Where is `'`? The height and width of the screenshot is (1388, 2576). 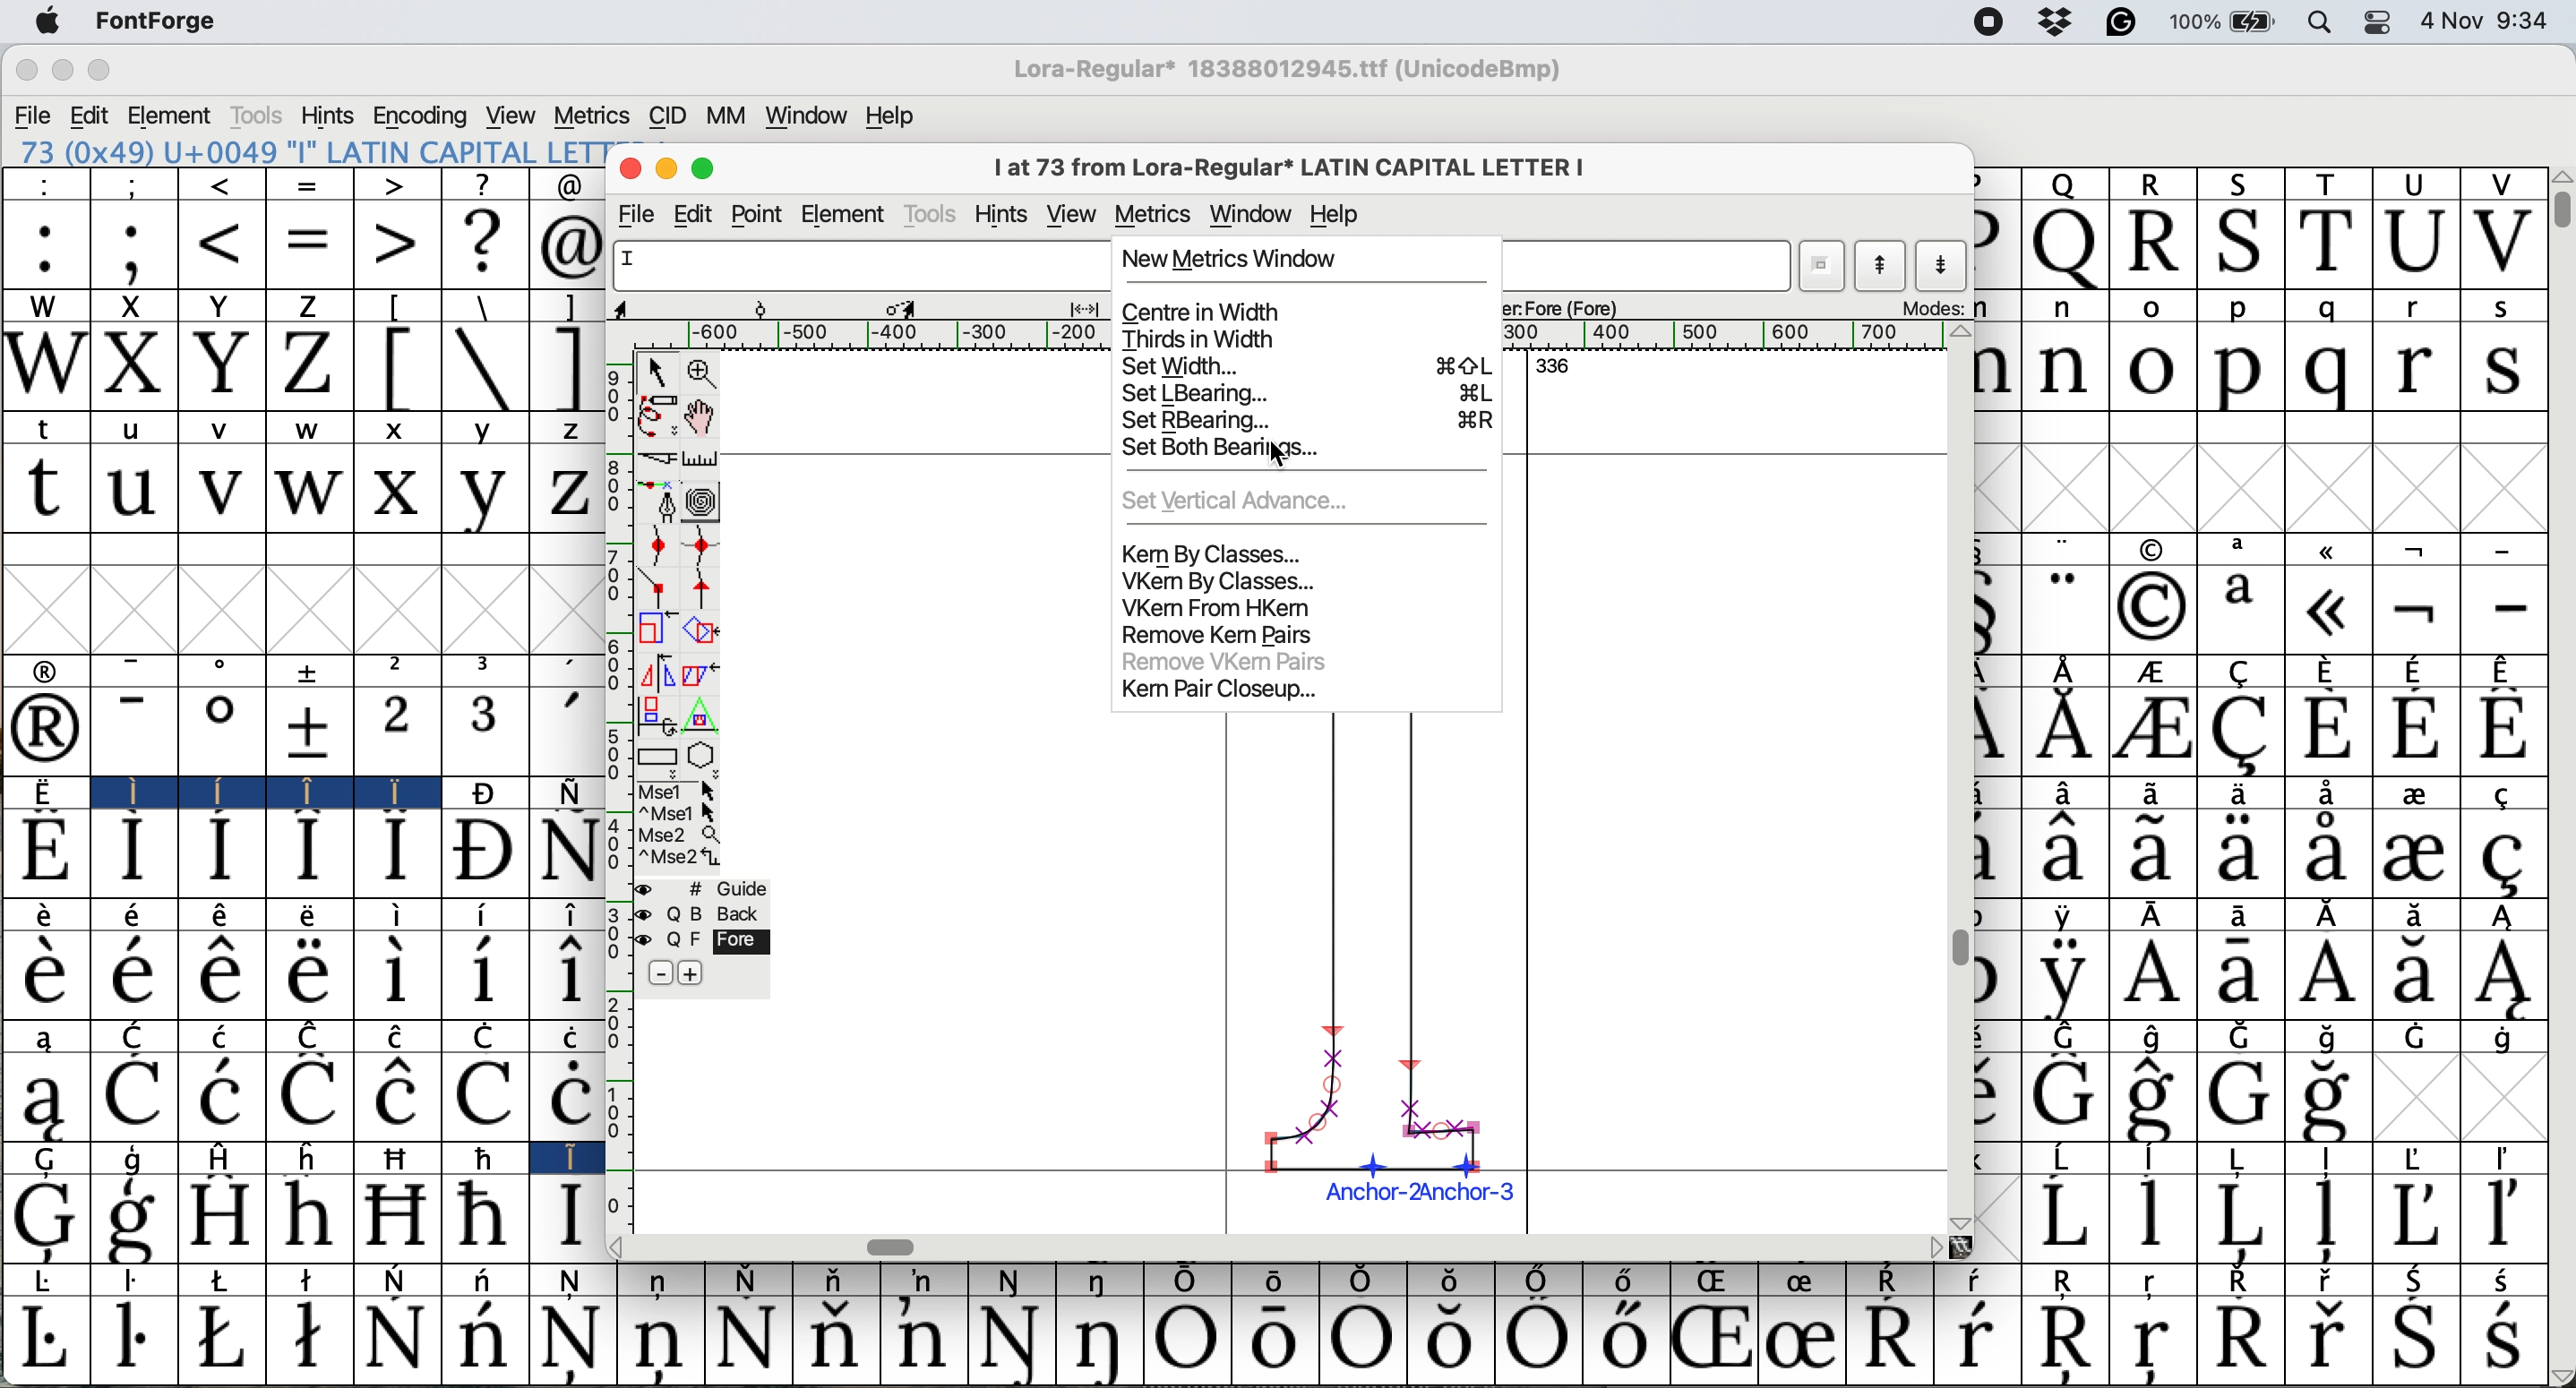
' is located at coordinates (567, 734).